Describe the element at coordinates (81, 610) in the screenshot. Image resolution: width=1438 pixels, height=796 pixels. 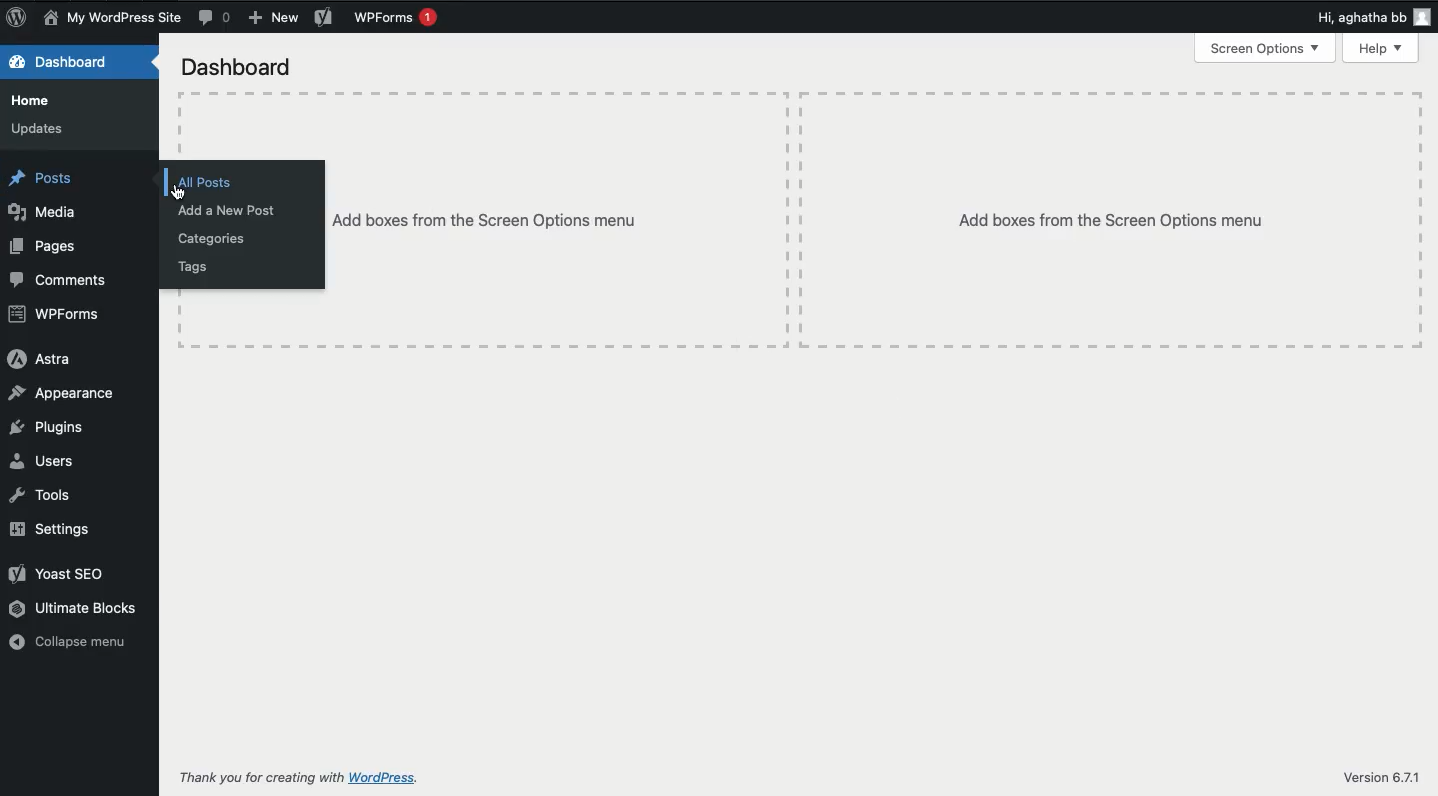
I see `Ultimate blocks ` at that location.